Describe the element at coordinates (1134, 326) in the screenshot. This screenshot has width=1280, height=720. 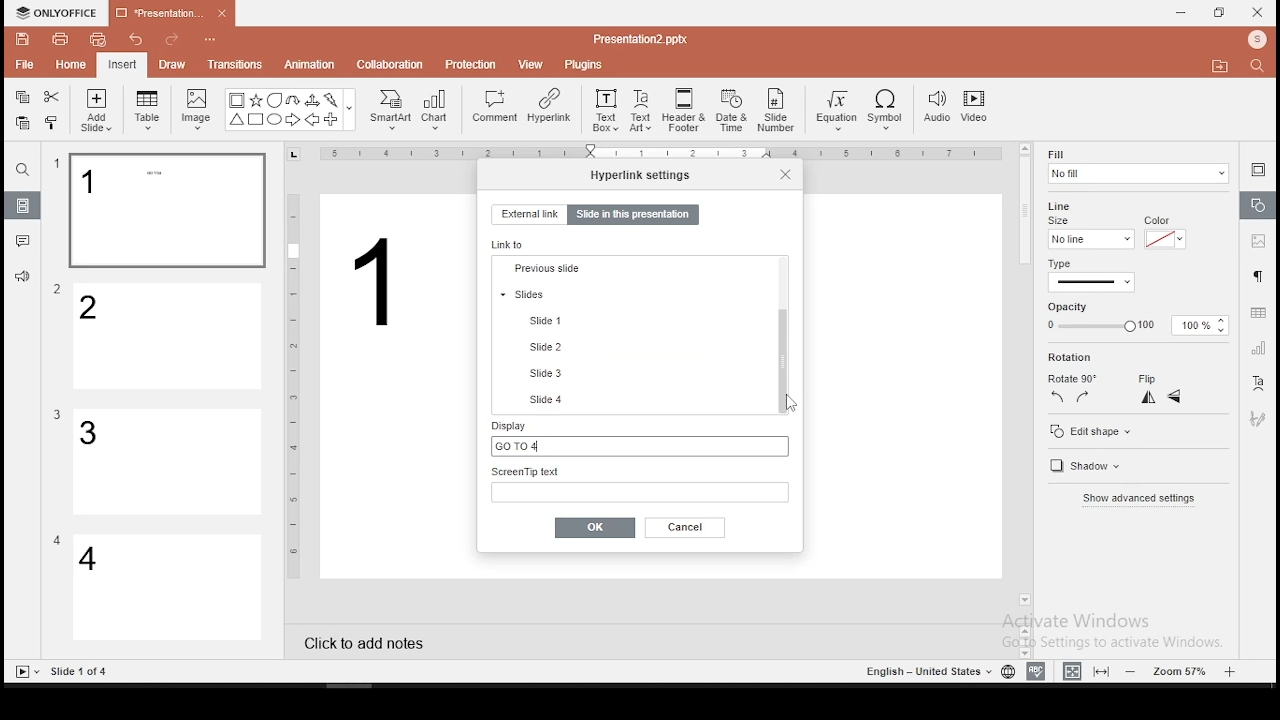
I see `opacity` at that location.